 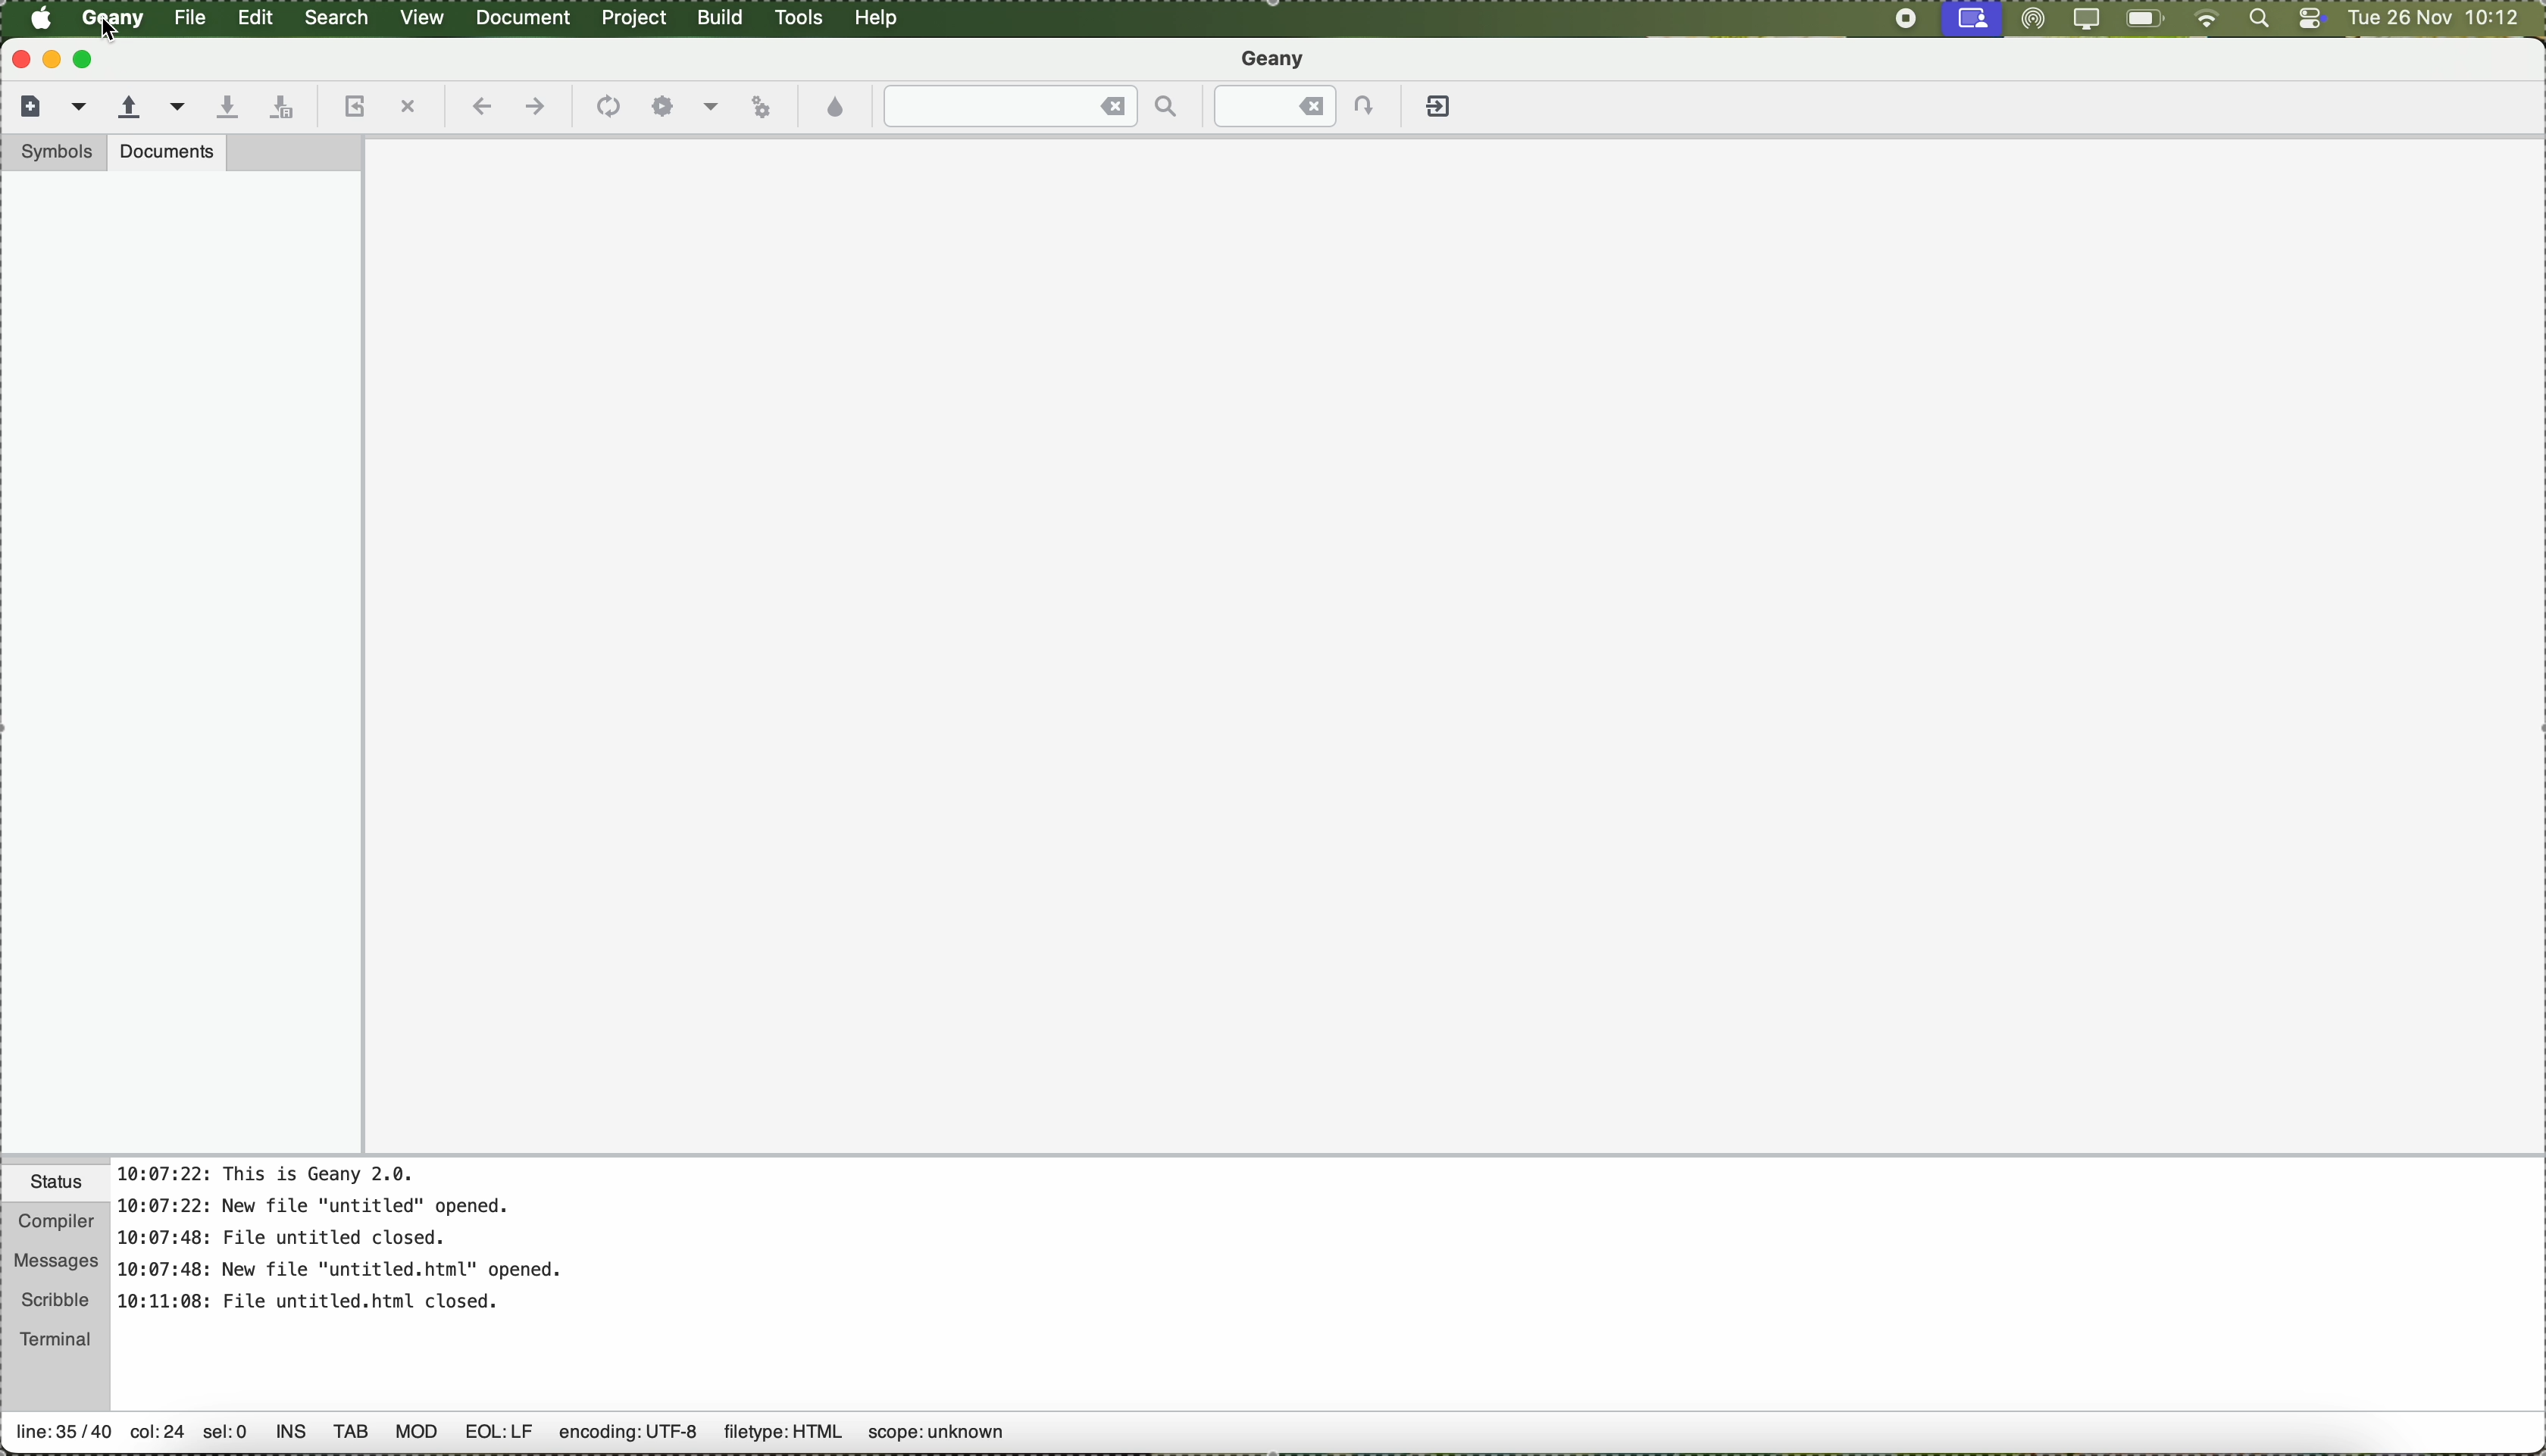 What do you see at coordinates (76, 110) in the screenshot?
I see `create a new file from a template` at bounding box center [76, 110].